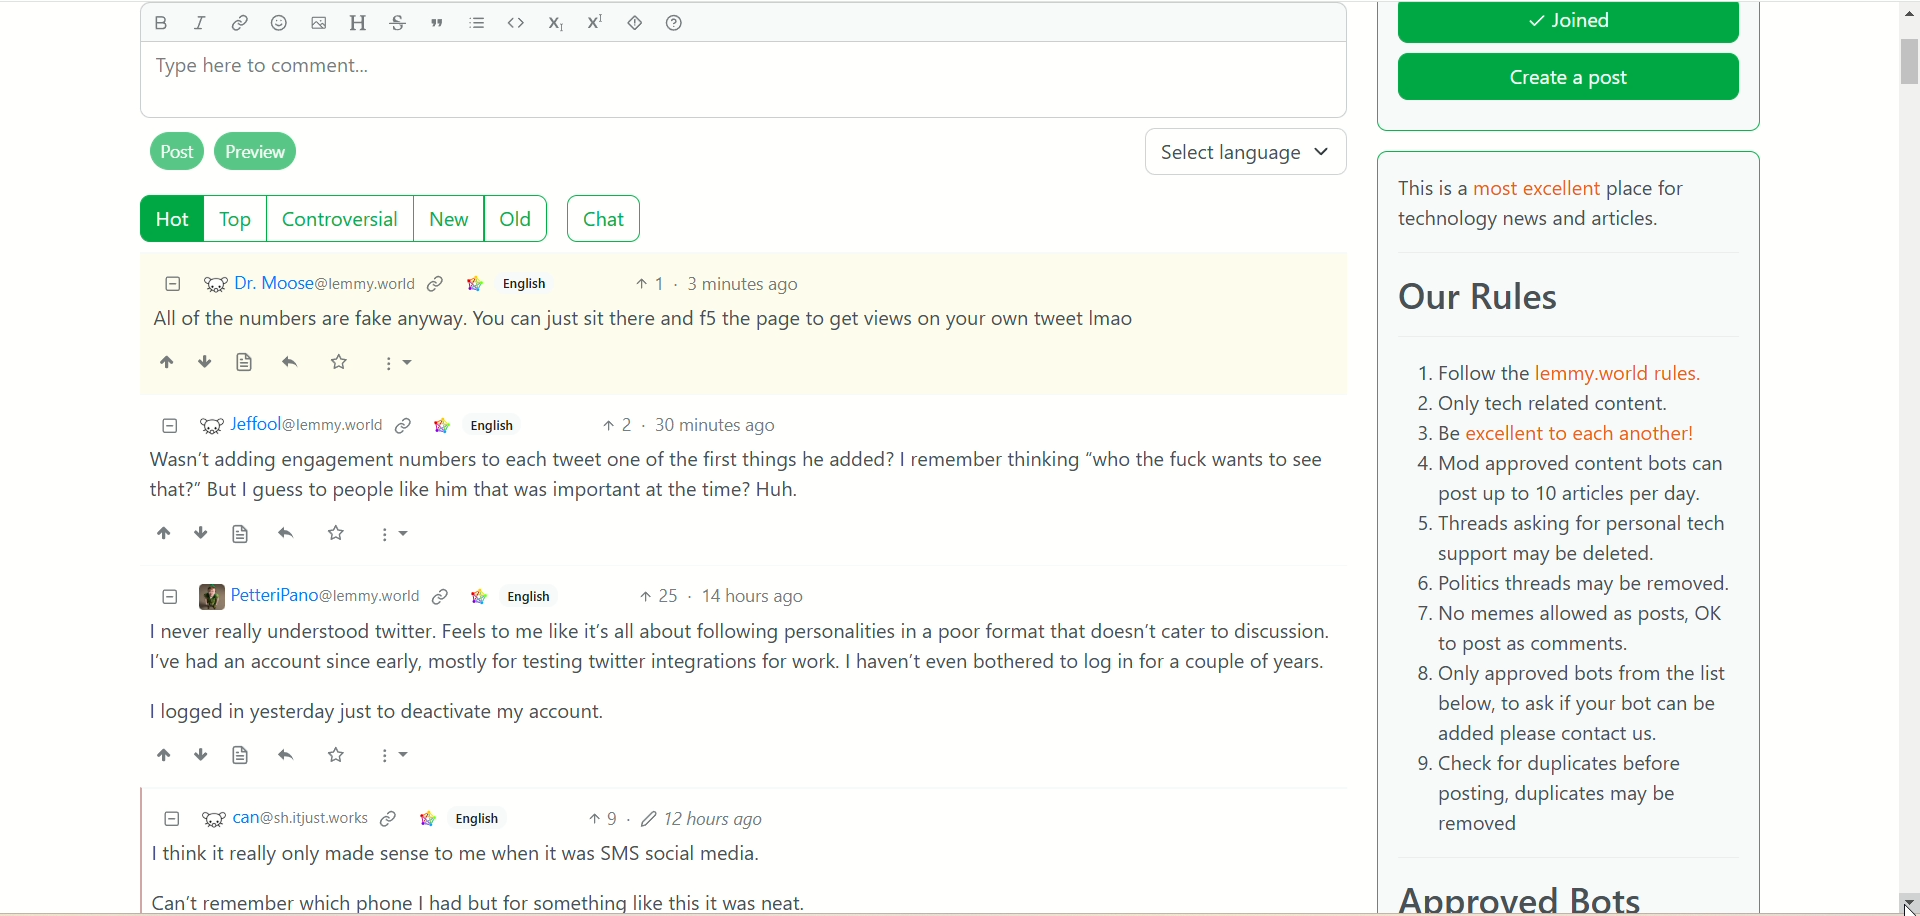 This screenshot has width=1920, height=916. What do you see at coordinates (394, 24) in the screenshot?
I see `strikethrough` at bounding box center [394, 24].